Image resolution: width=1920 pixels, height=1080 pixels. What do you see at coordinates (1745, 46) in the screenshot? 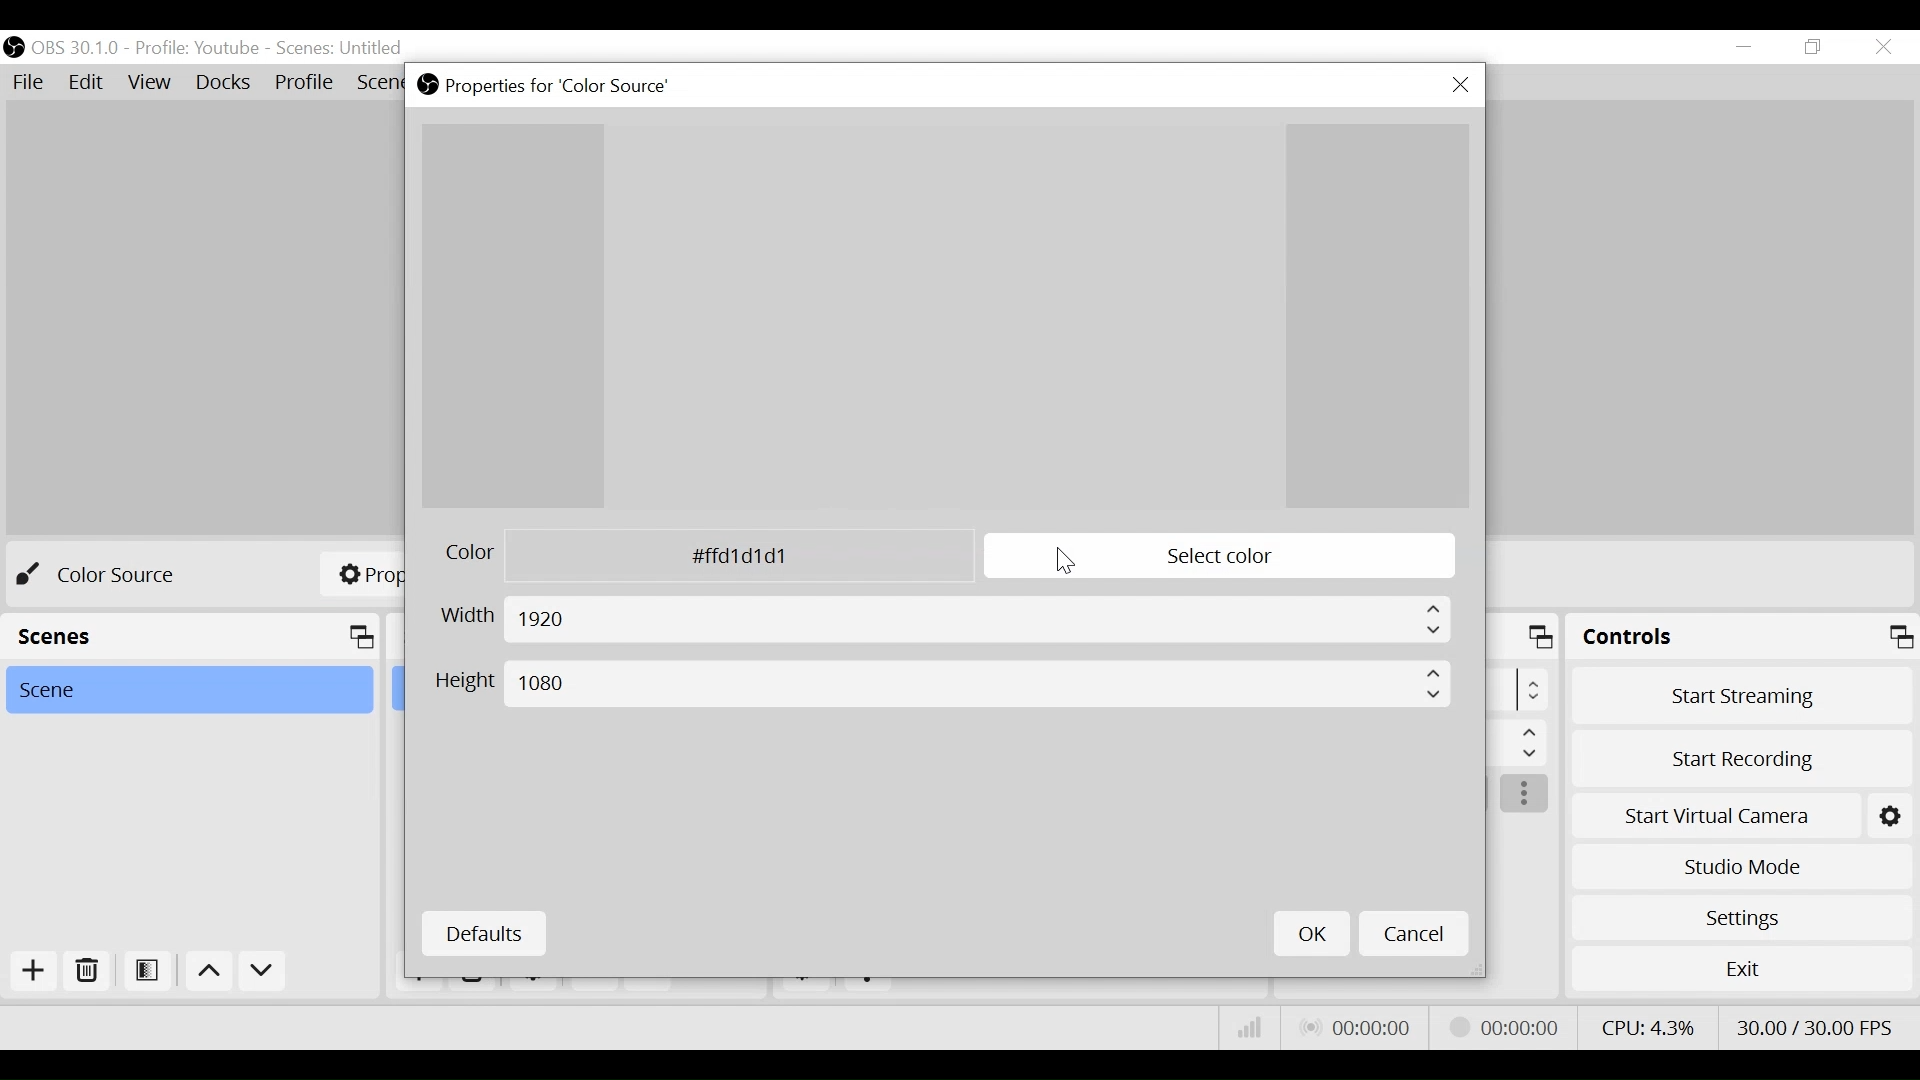
I see `minimize` at bounding box center [1745, 46].